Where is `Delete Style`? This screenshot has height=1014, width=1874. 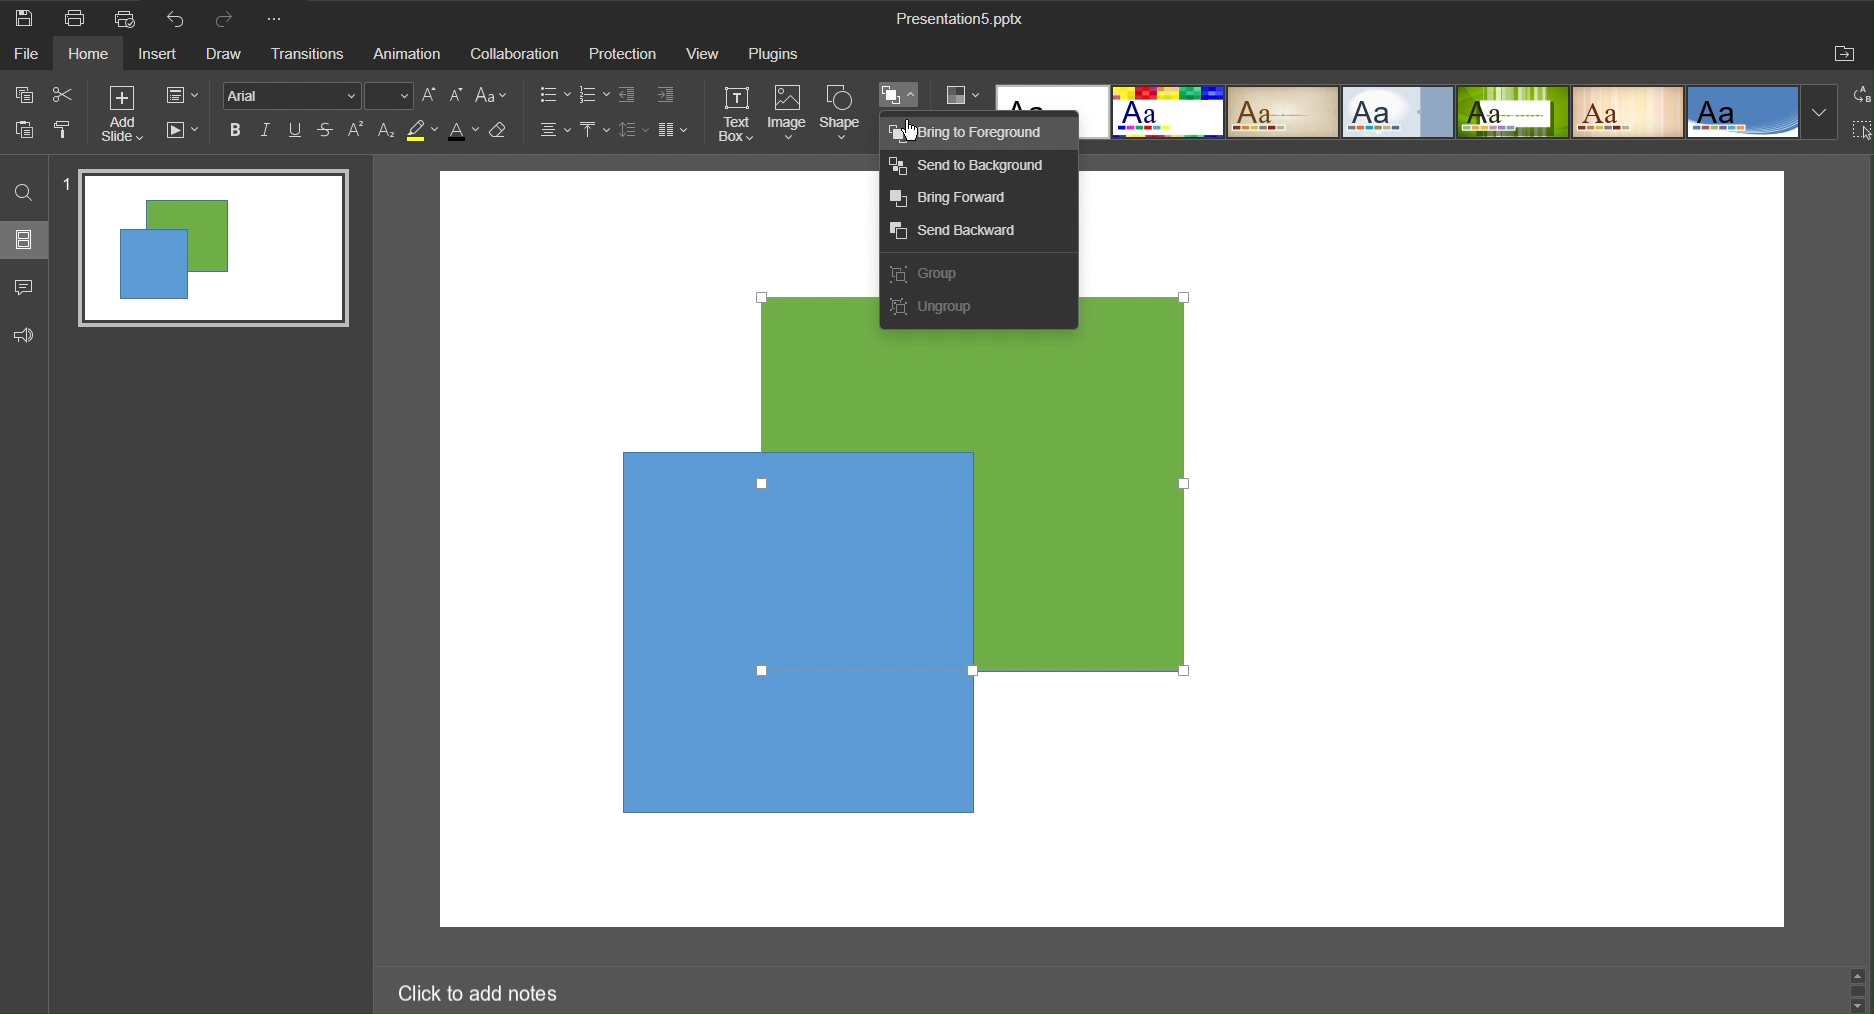
Delete Style is located at coordinates (509, 135).